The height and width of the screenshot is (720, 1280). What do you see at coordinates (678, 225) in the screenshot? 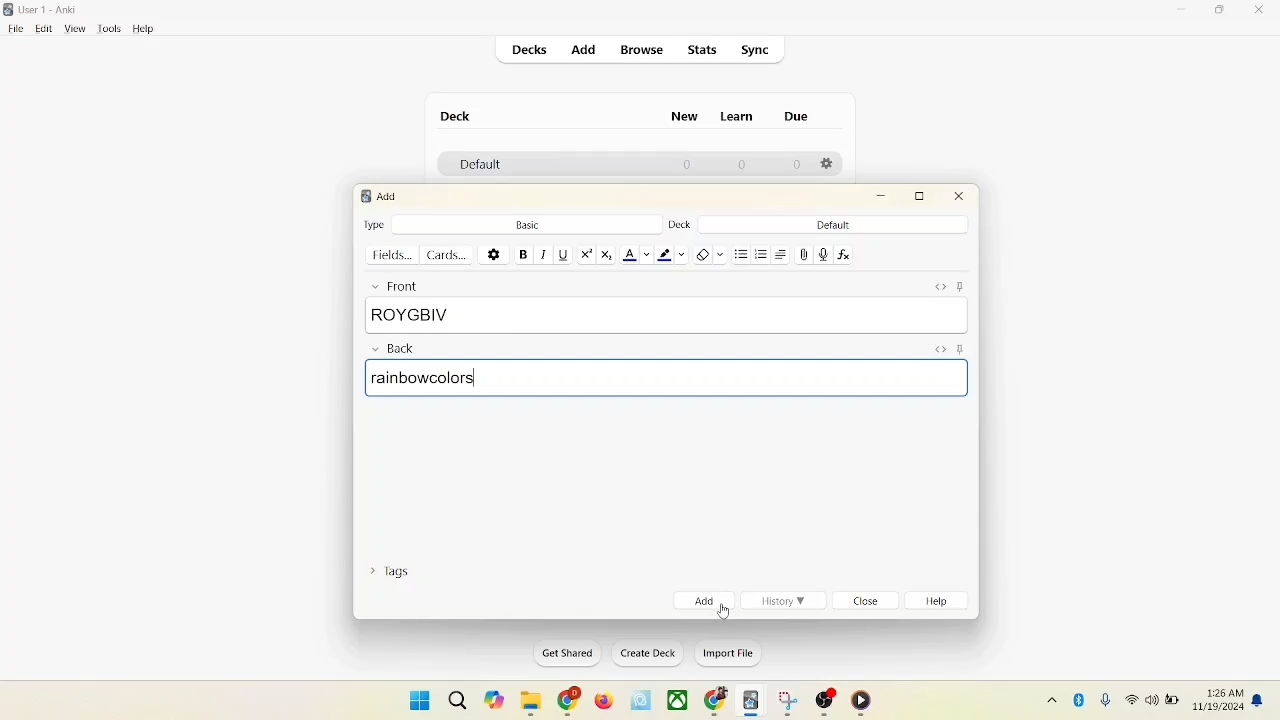
I see `deck` at bounding box center [678, 225].